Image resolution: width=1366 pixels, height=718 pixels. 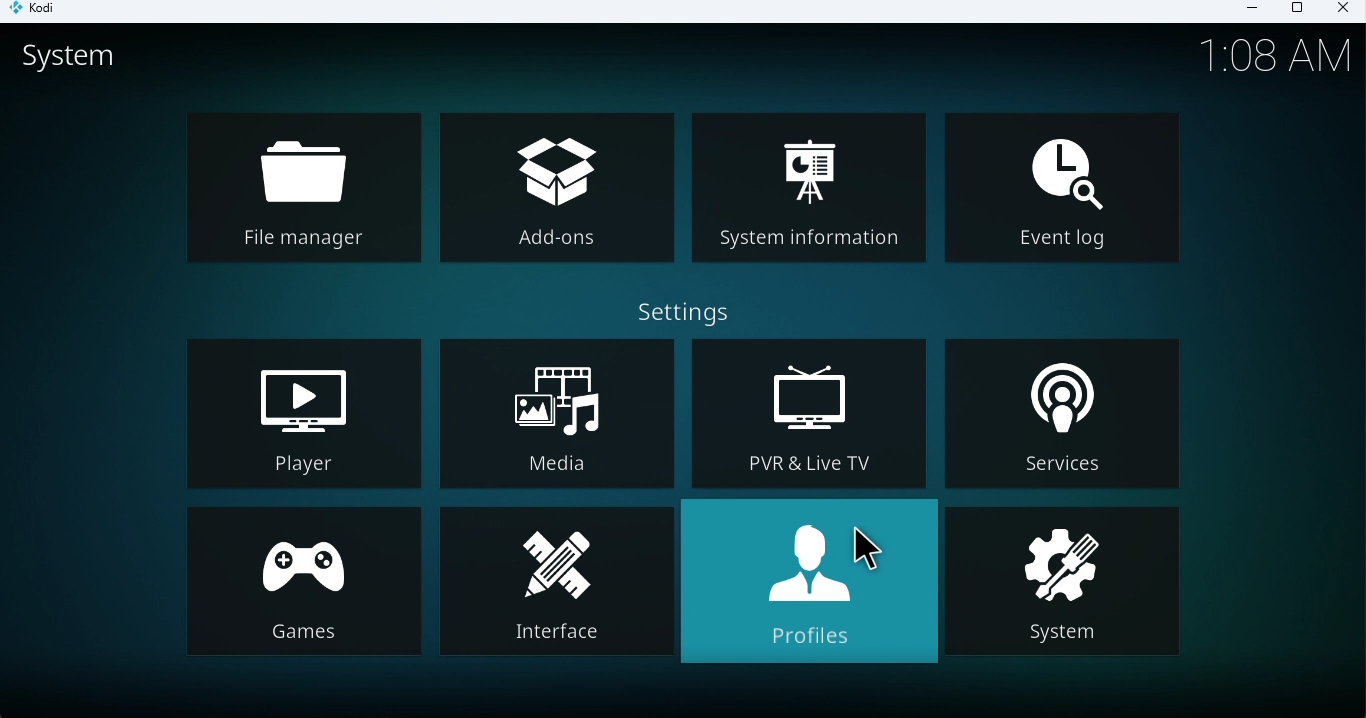 I want to click on System information, so click(x=810, y=194).